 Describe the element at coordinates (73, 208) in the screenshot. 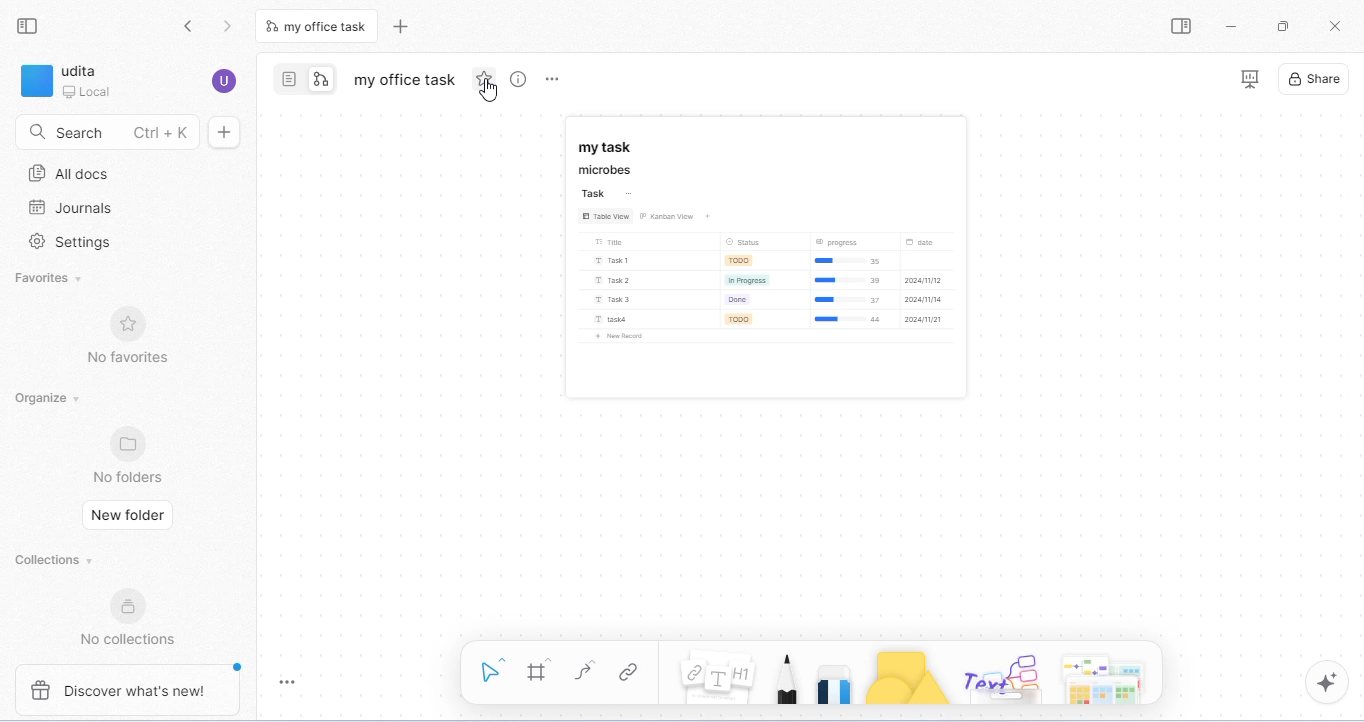

I see `journals` at that location.